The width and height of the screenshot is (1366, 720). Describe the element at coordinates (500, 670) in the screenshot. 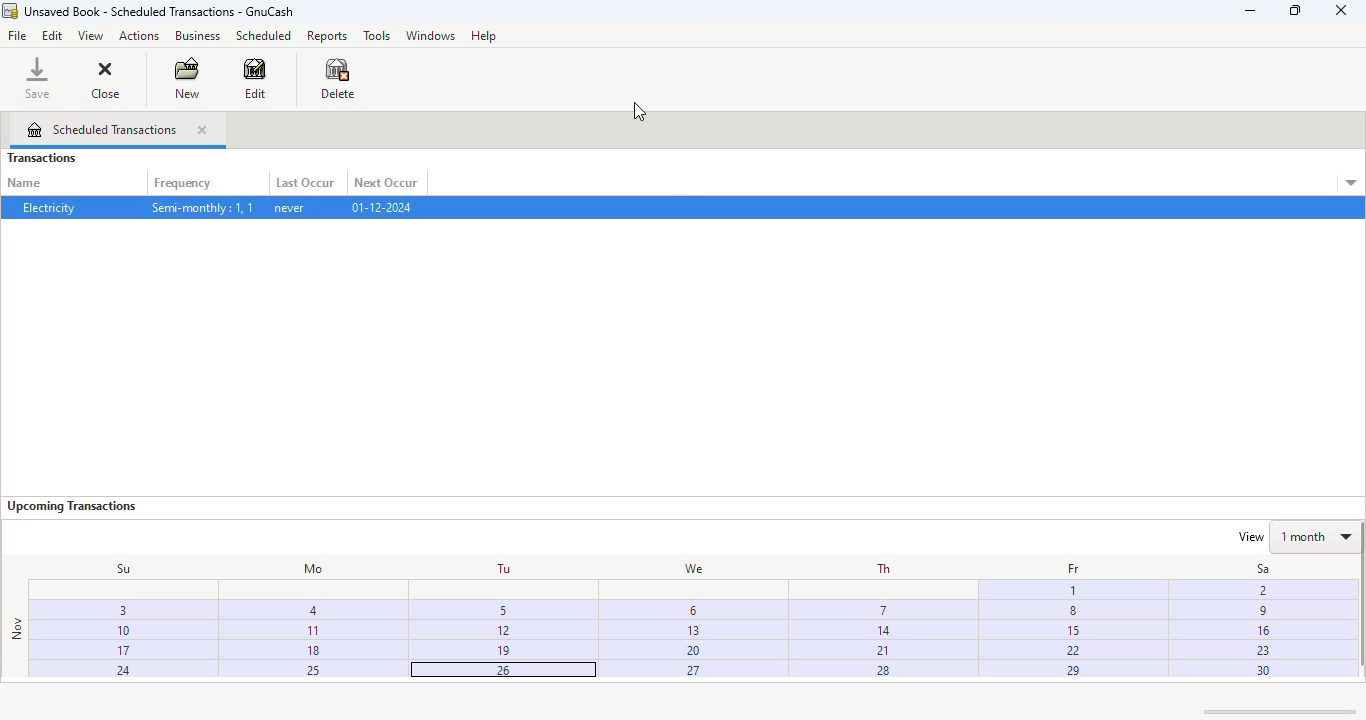

I see `25` at that location.